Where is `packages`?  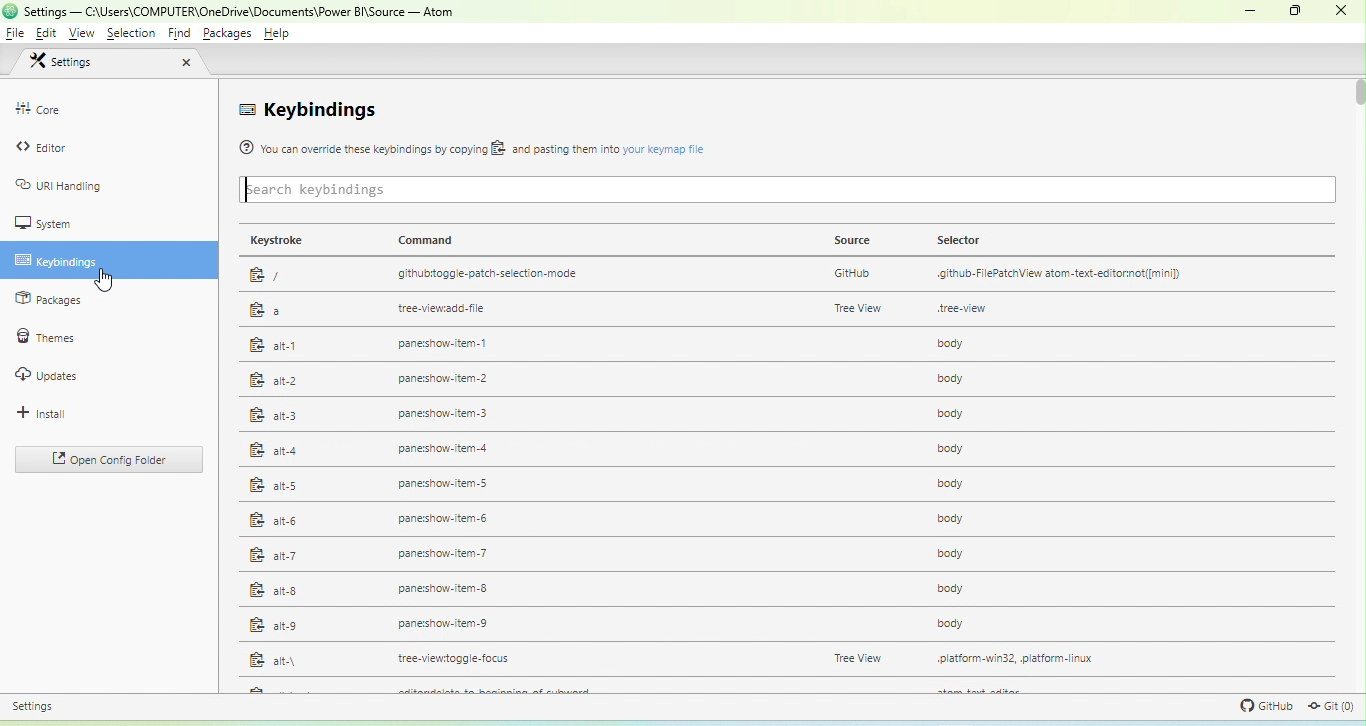
packages is located at coordinates (48, 300).